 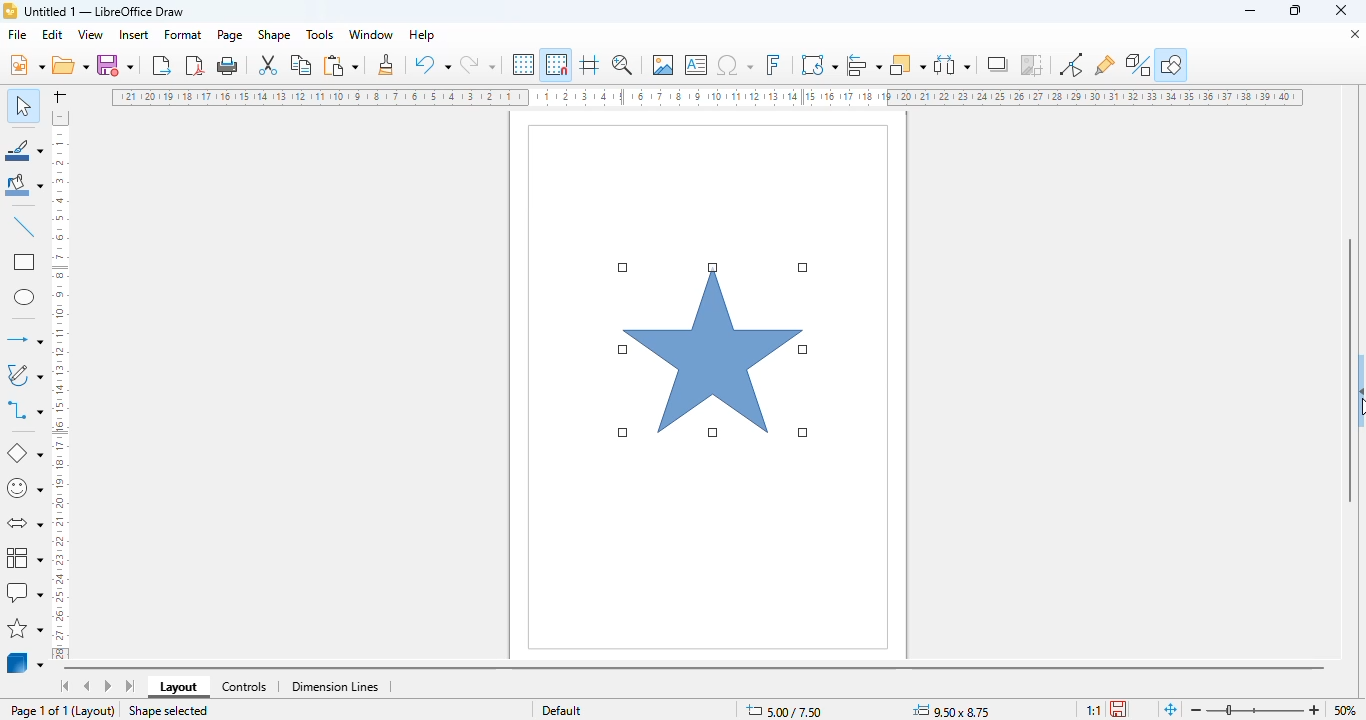 What do you see at coordinates (1197, 710) in the screenshot?
I see `Zoom out` at bounding box center [1197, 710].